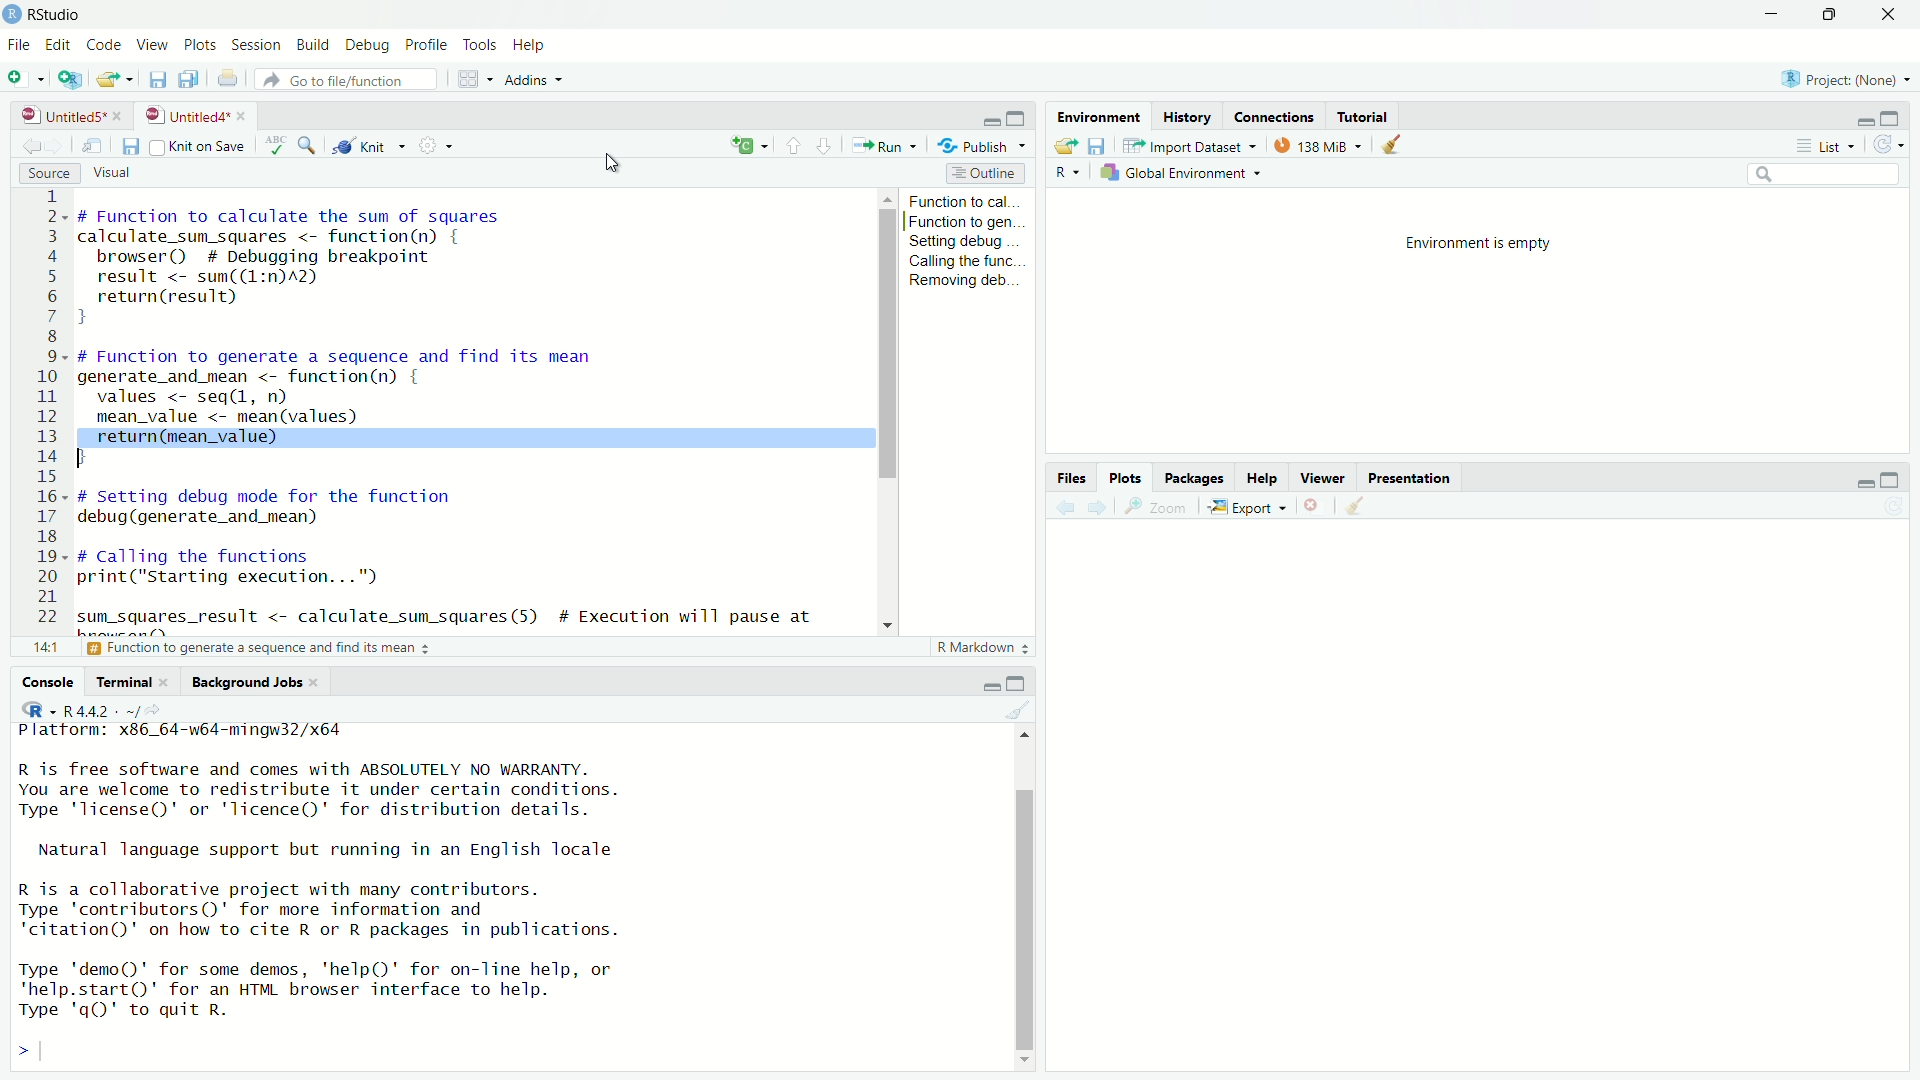 This screenshot has width=1920, height=1080. Describe the element at coordinates (45, 410) in the screenshot. I see `serial numbers` at that location.